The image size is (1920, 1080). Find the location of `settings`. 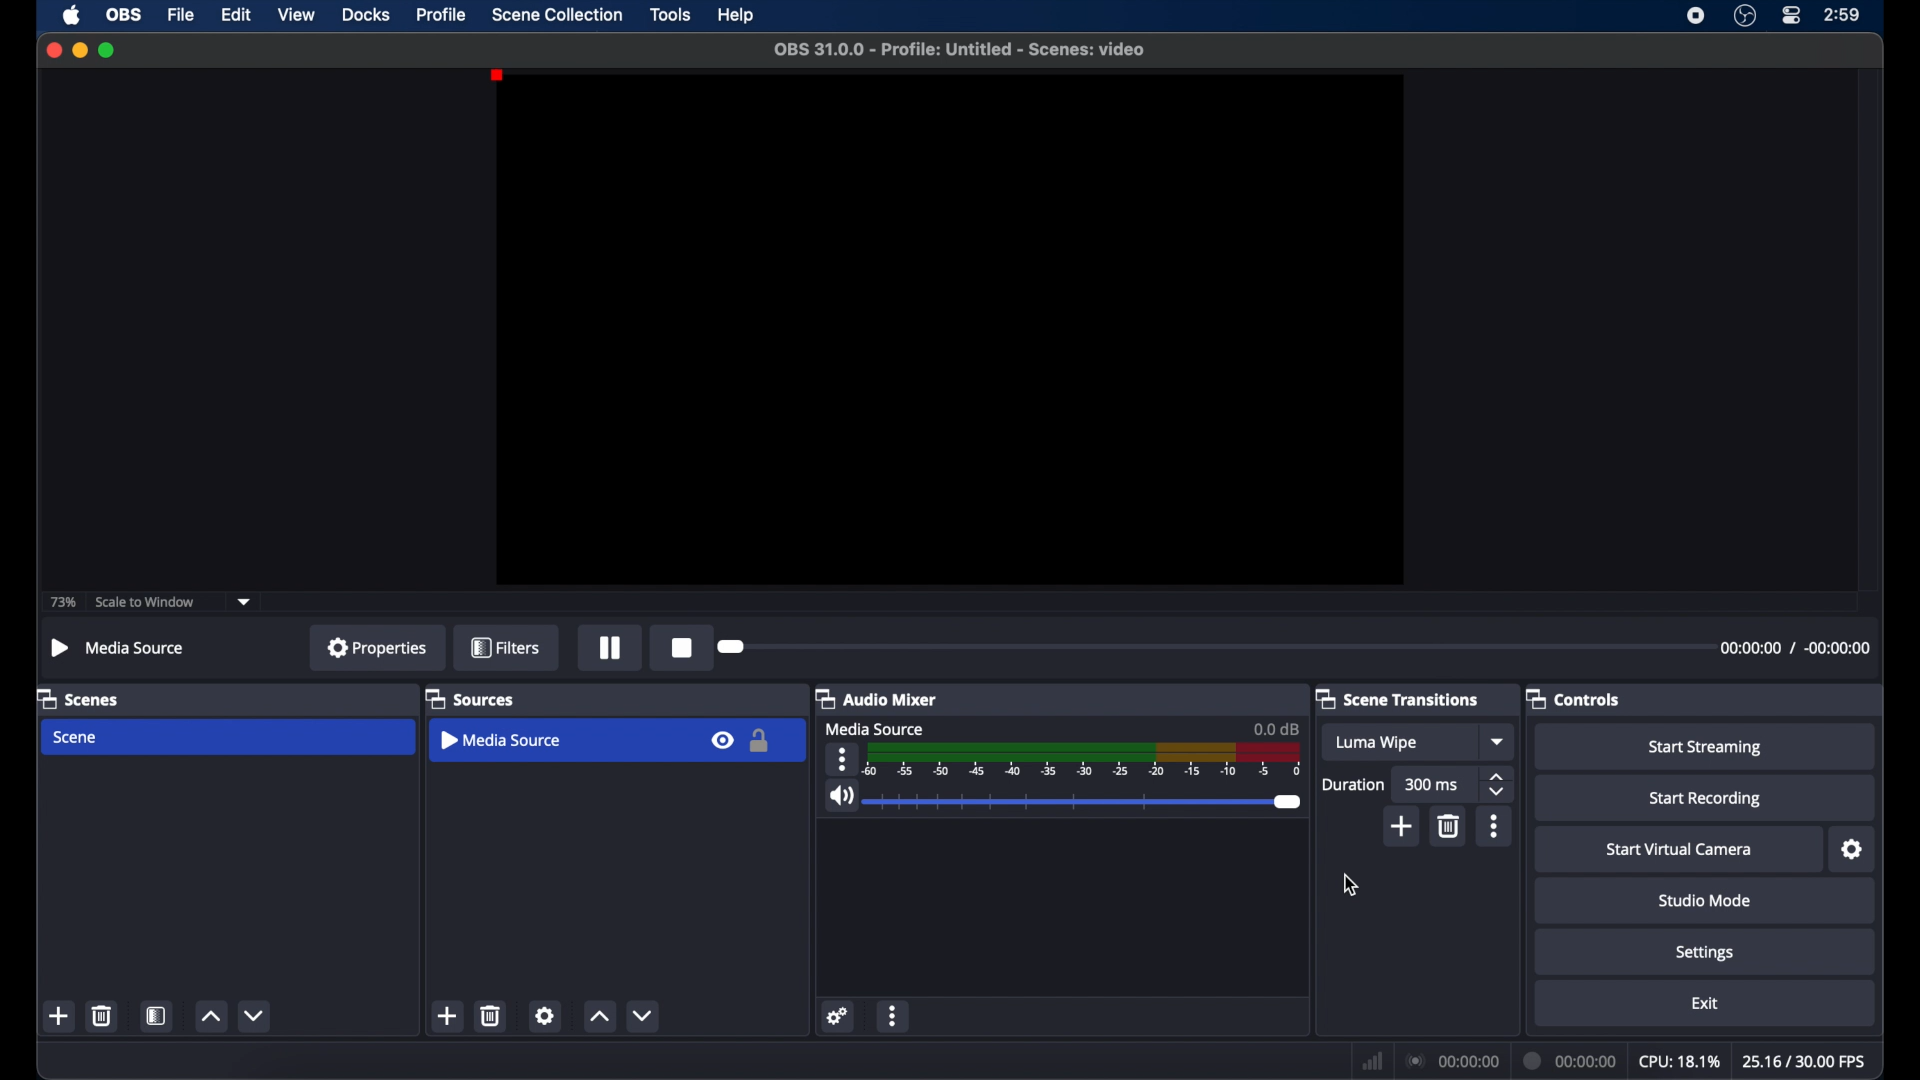

settings is located at coordinates (1854, 850).